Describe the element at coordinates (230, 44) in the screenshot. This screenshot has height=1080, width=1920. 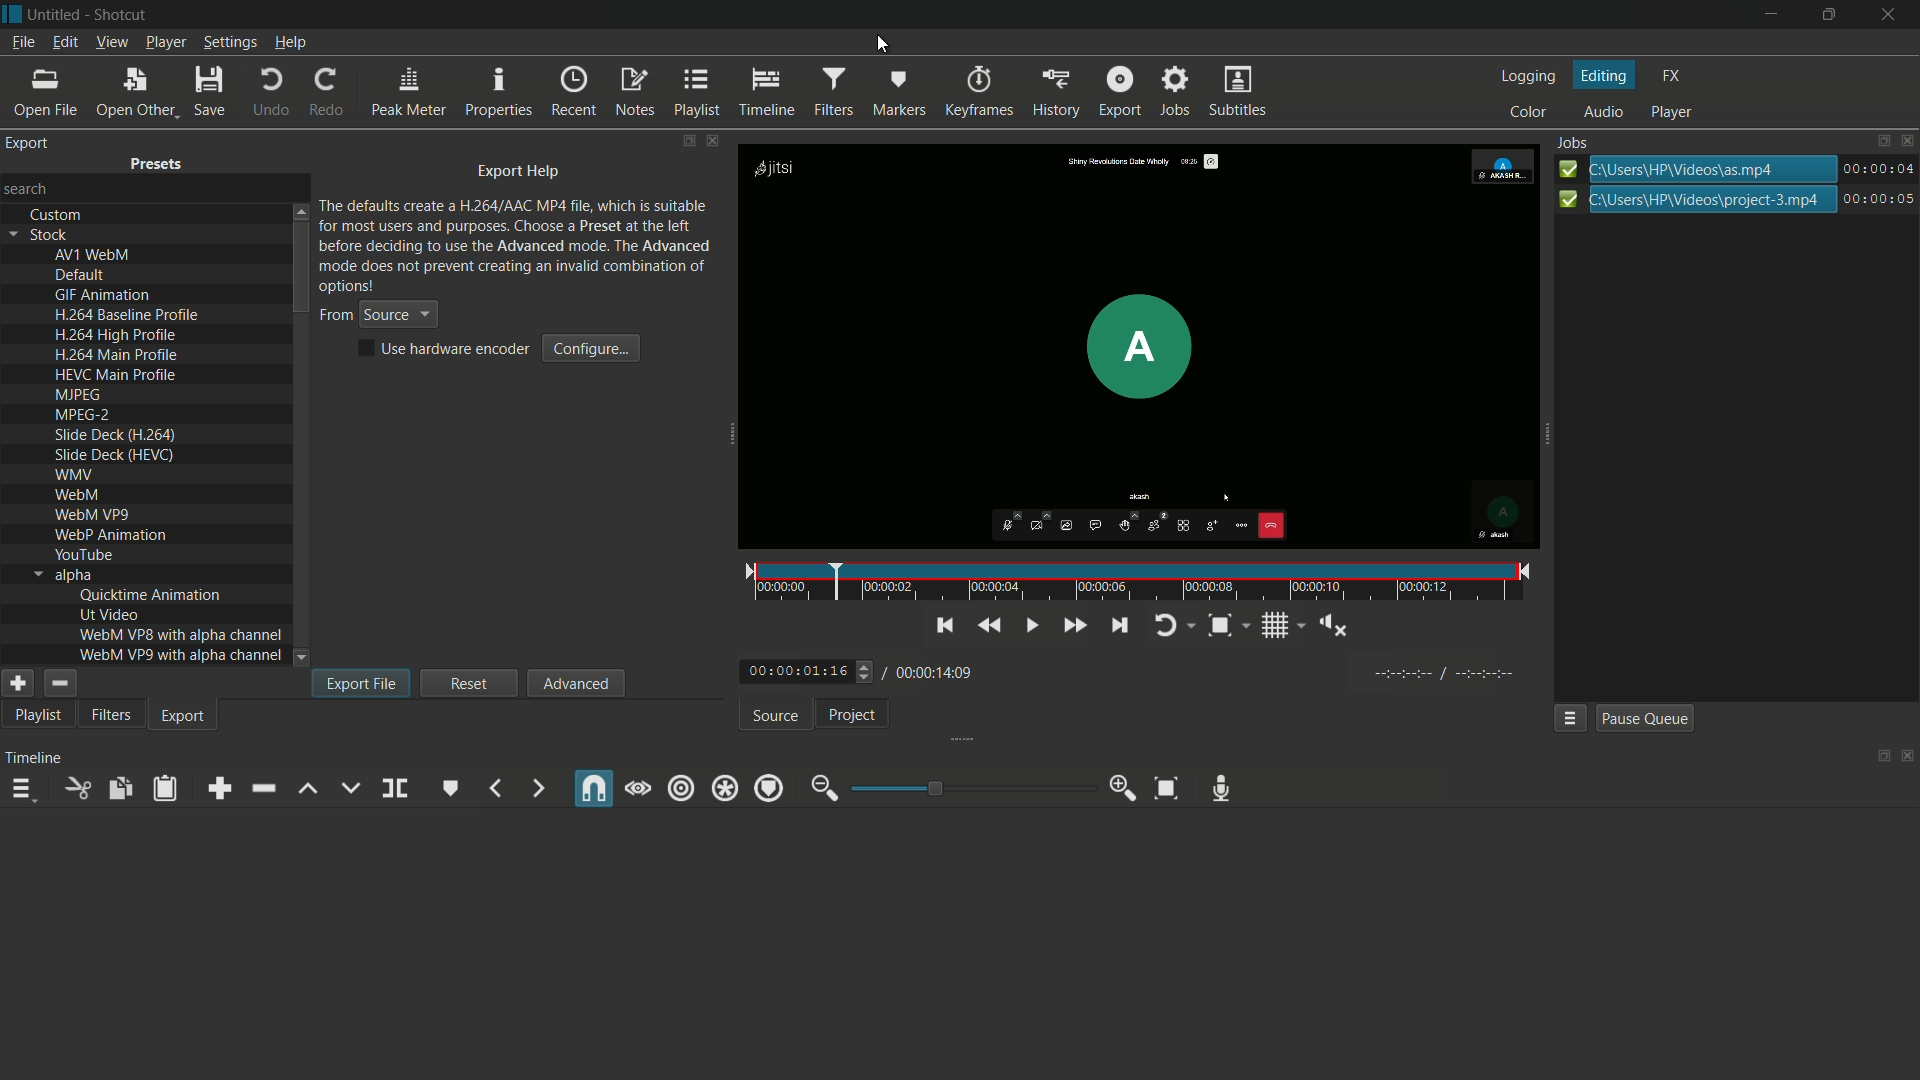
I see `settings menu` at that location.